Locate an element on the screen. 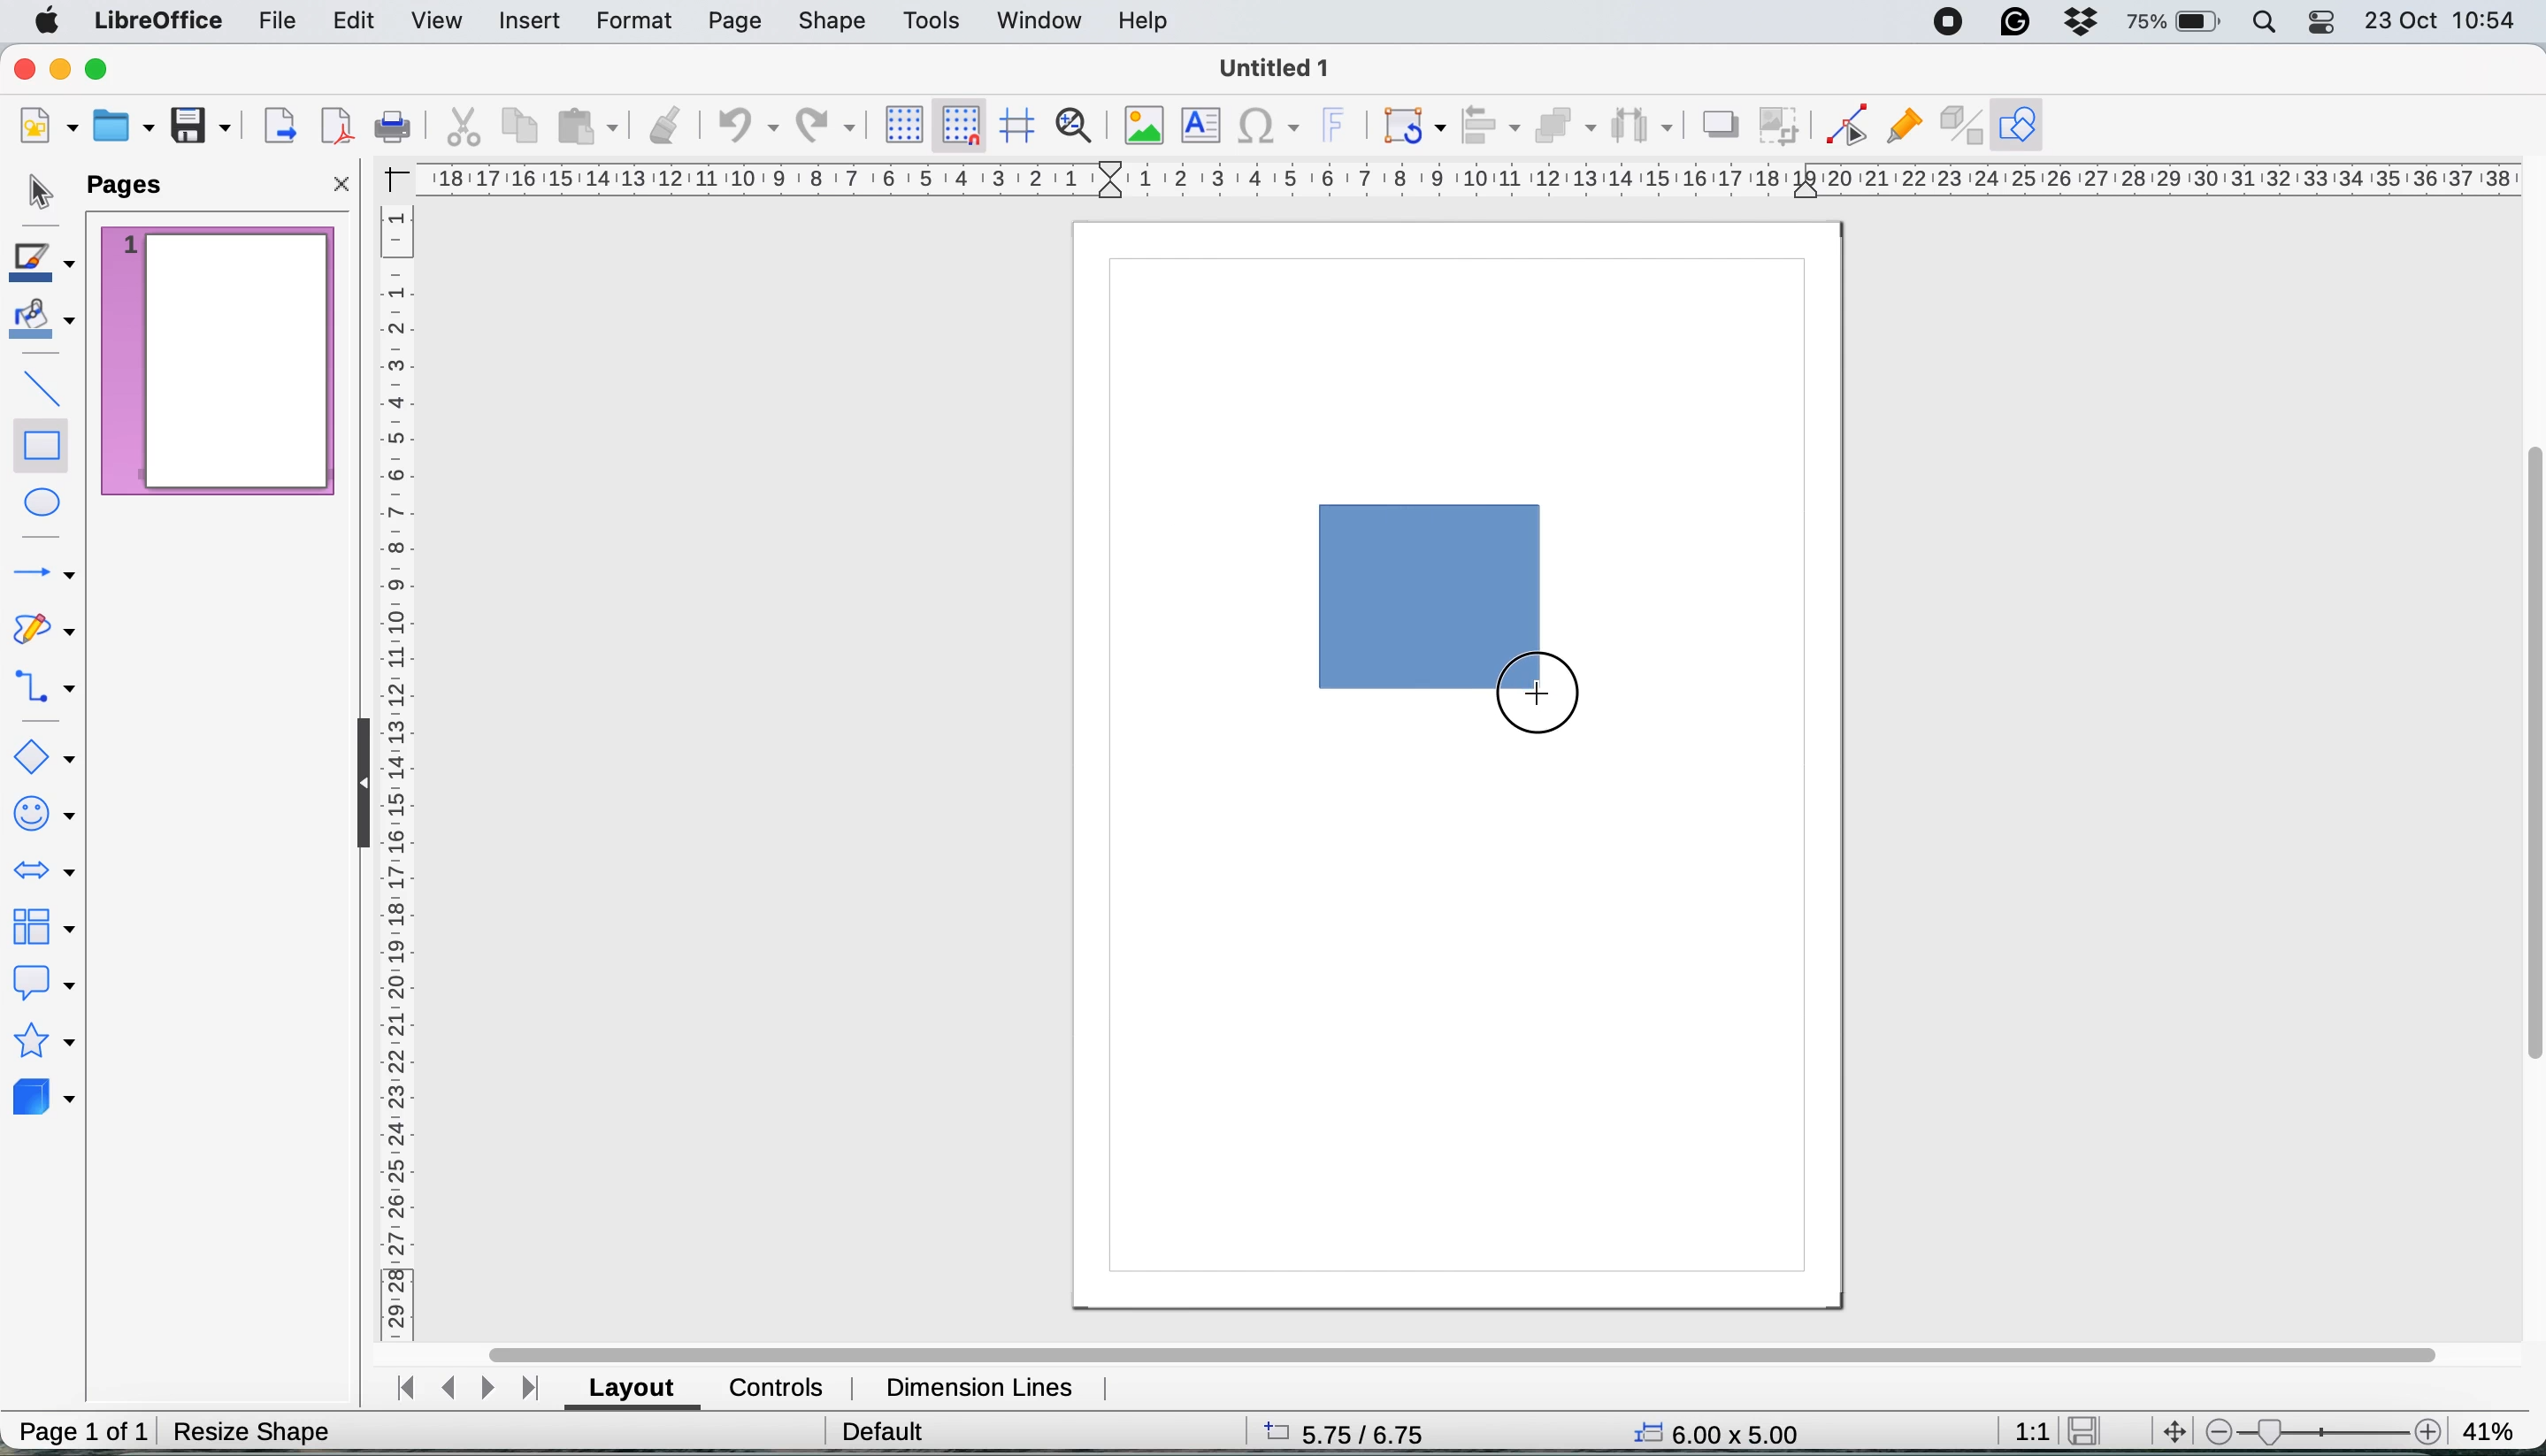 This screenshot has height=1456, width=2546. save is located at coordinates (196, 125).